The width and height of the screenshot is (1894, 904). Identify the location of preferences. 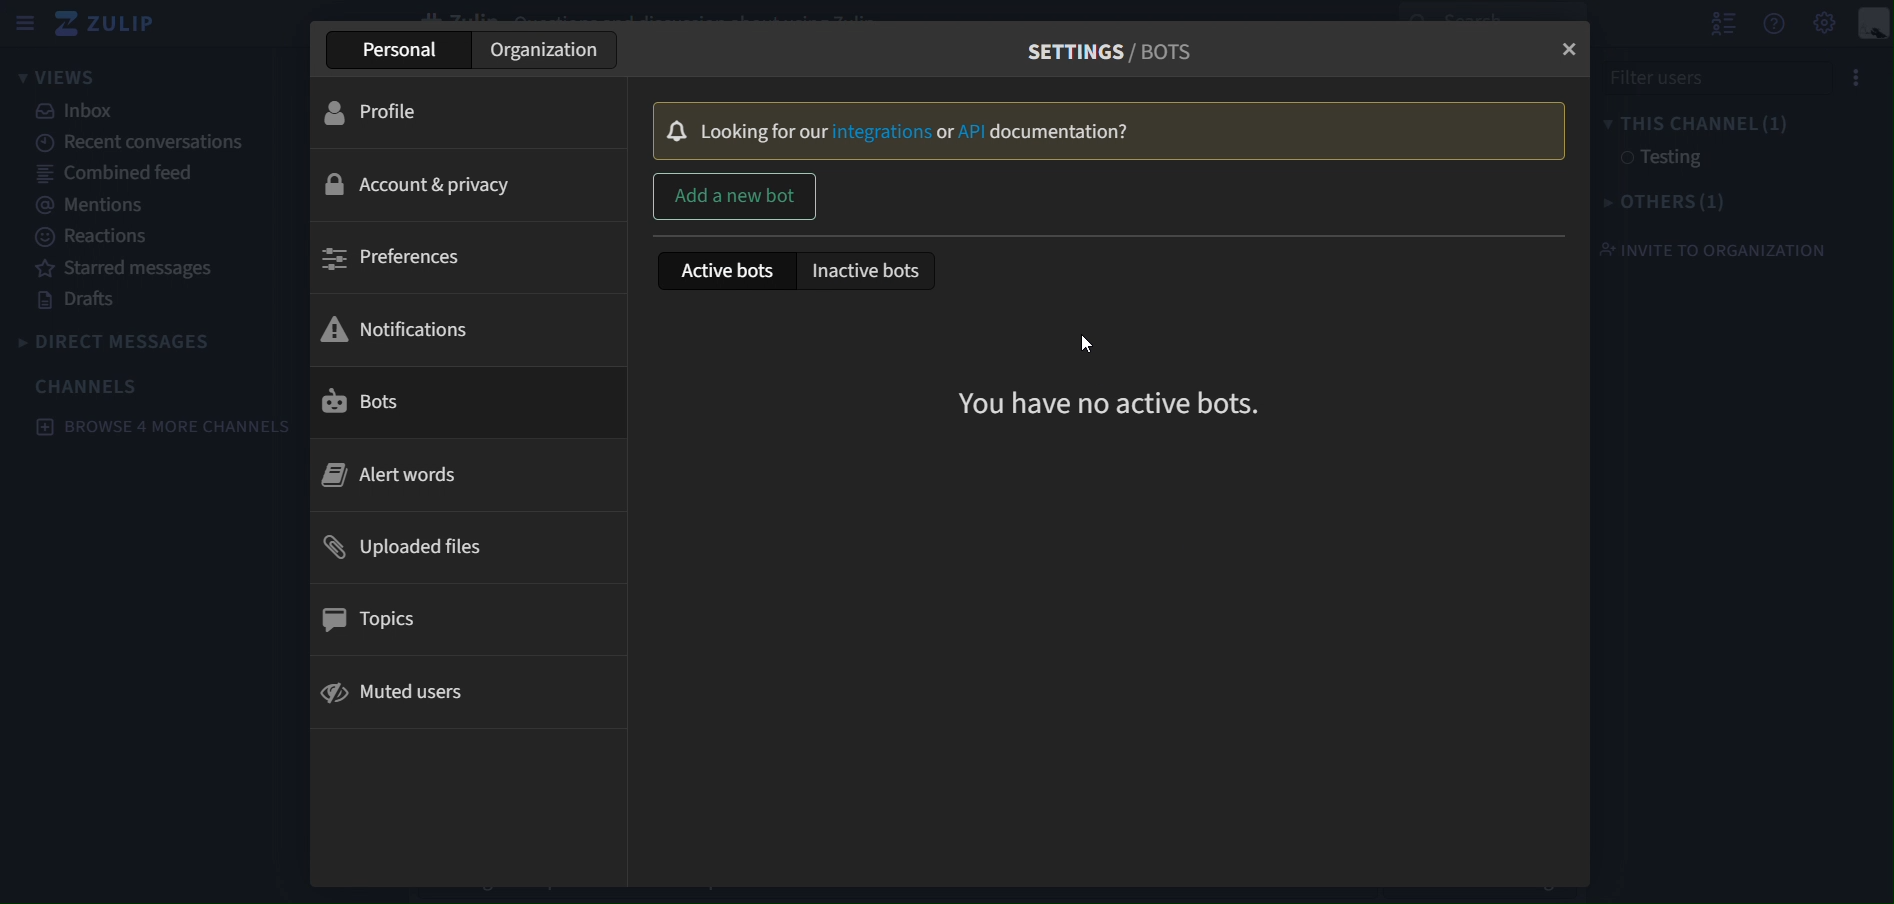
(412, 261).